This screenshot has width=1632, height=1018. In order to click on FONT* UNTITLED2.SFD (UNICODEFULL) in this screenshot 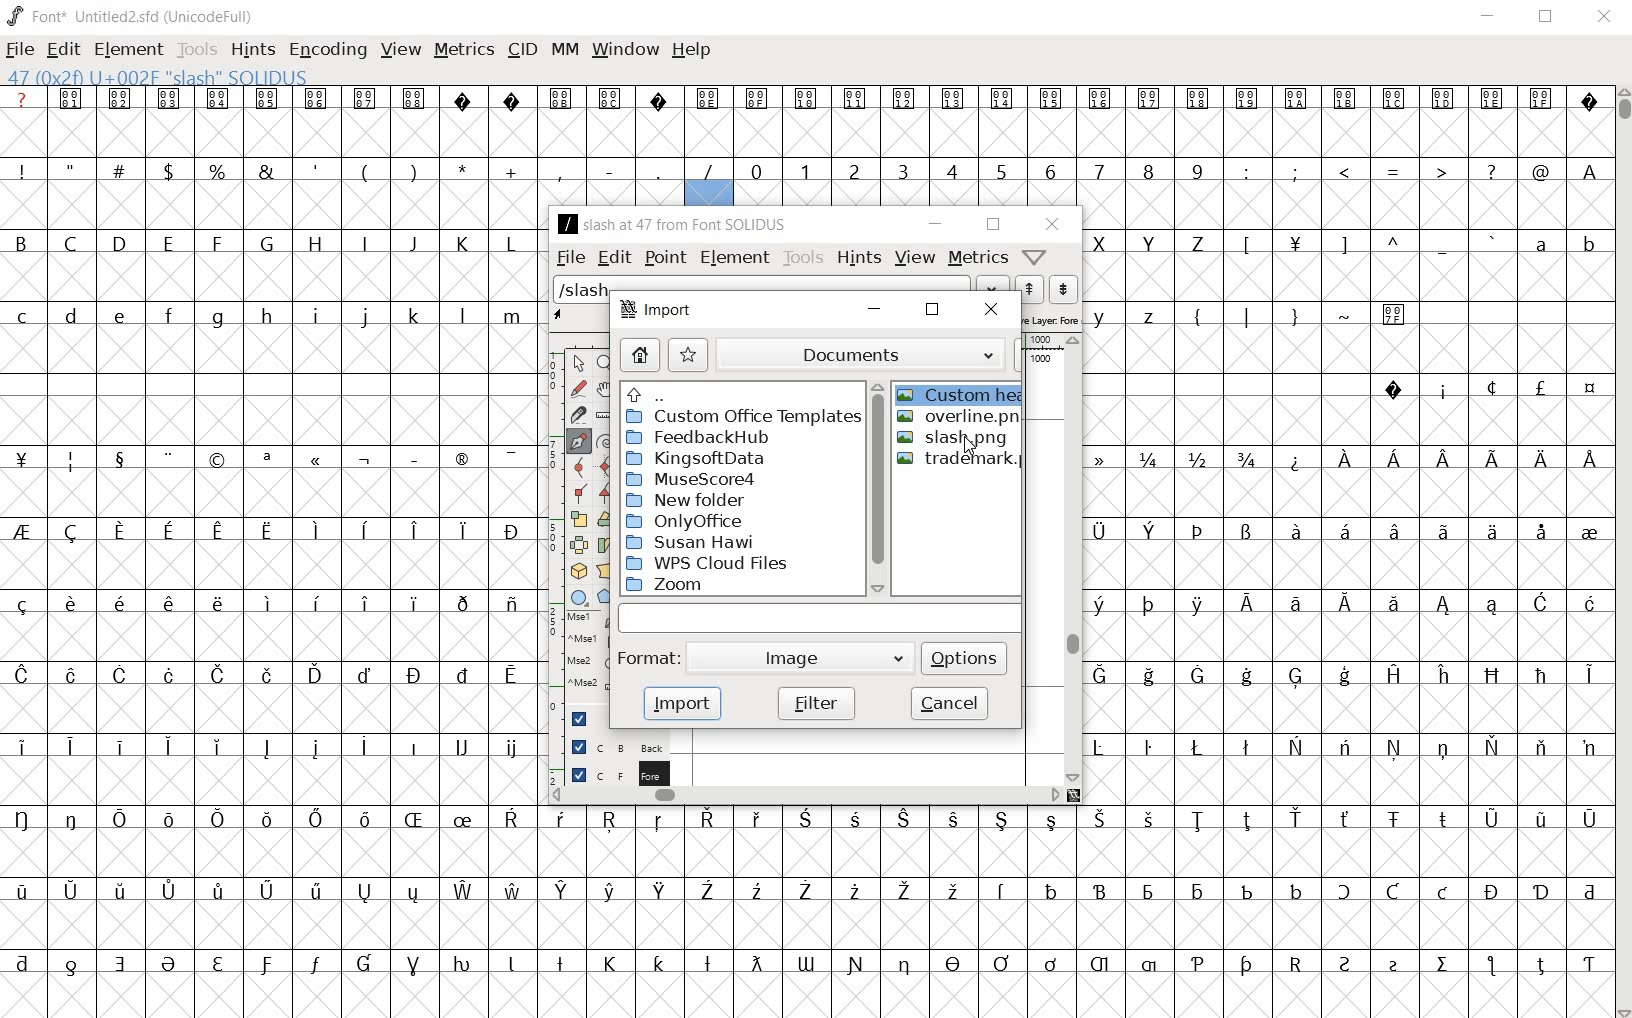, I will do `click(130, 15)`.